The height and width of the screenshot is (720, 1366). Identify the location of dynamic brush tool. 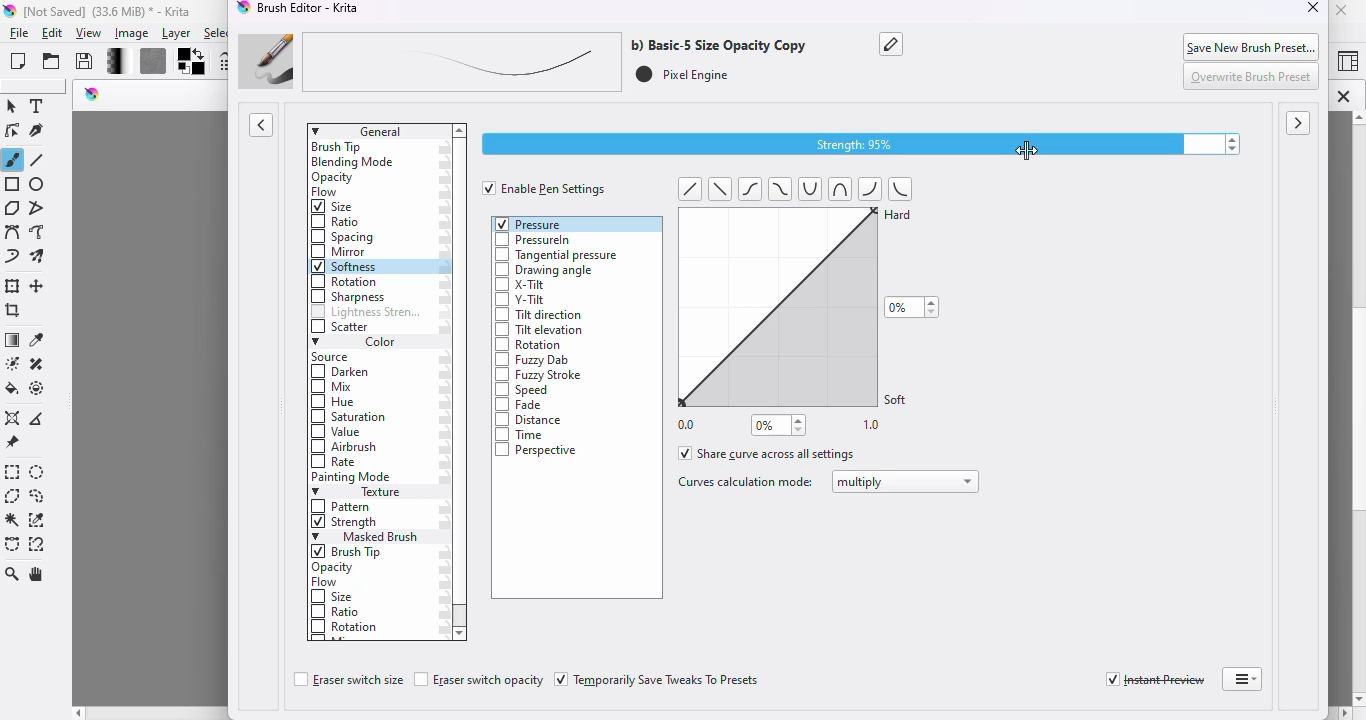
(12, 258).